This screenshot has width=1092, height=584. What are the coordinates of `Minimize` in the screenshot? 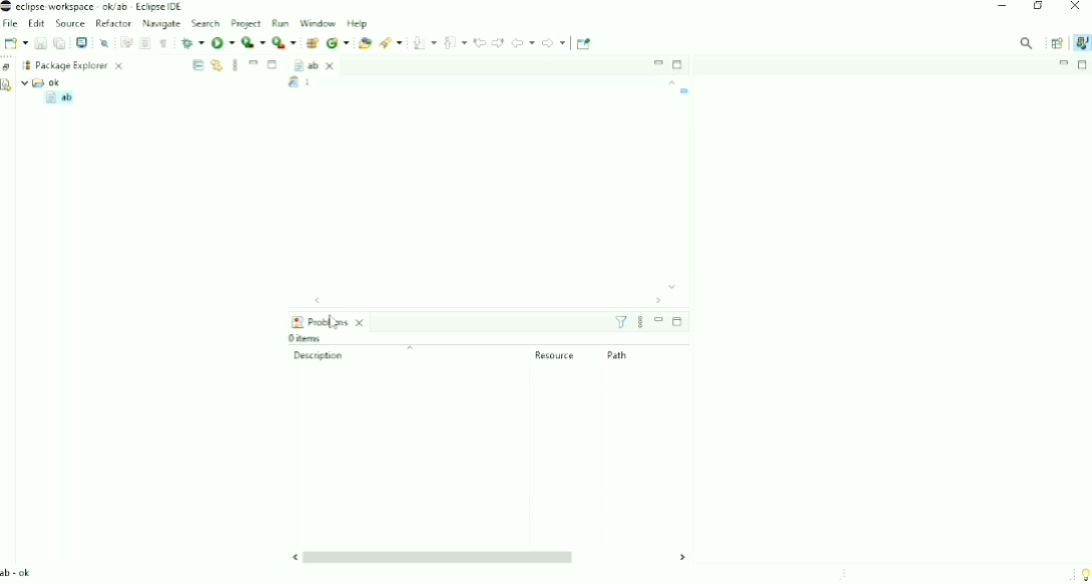 It's located at (659, 320).